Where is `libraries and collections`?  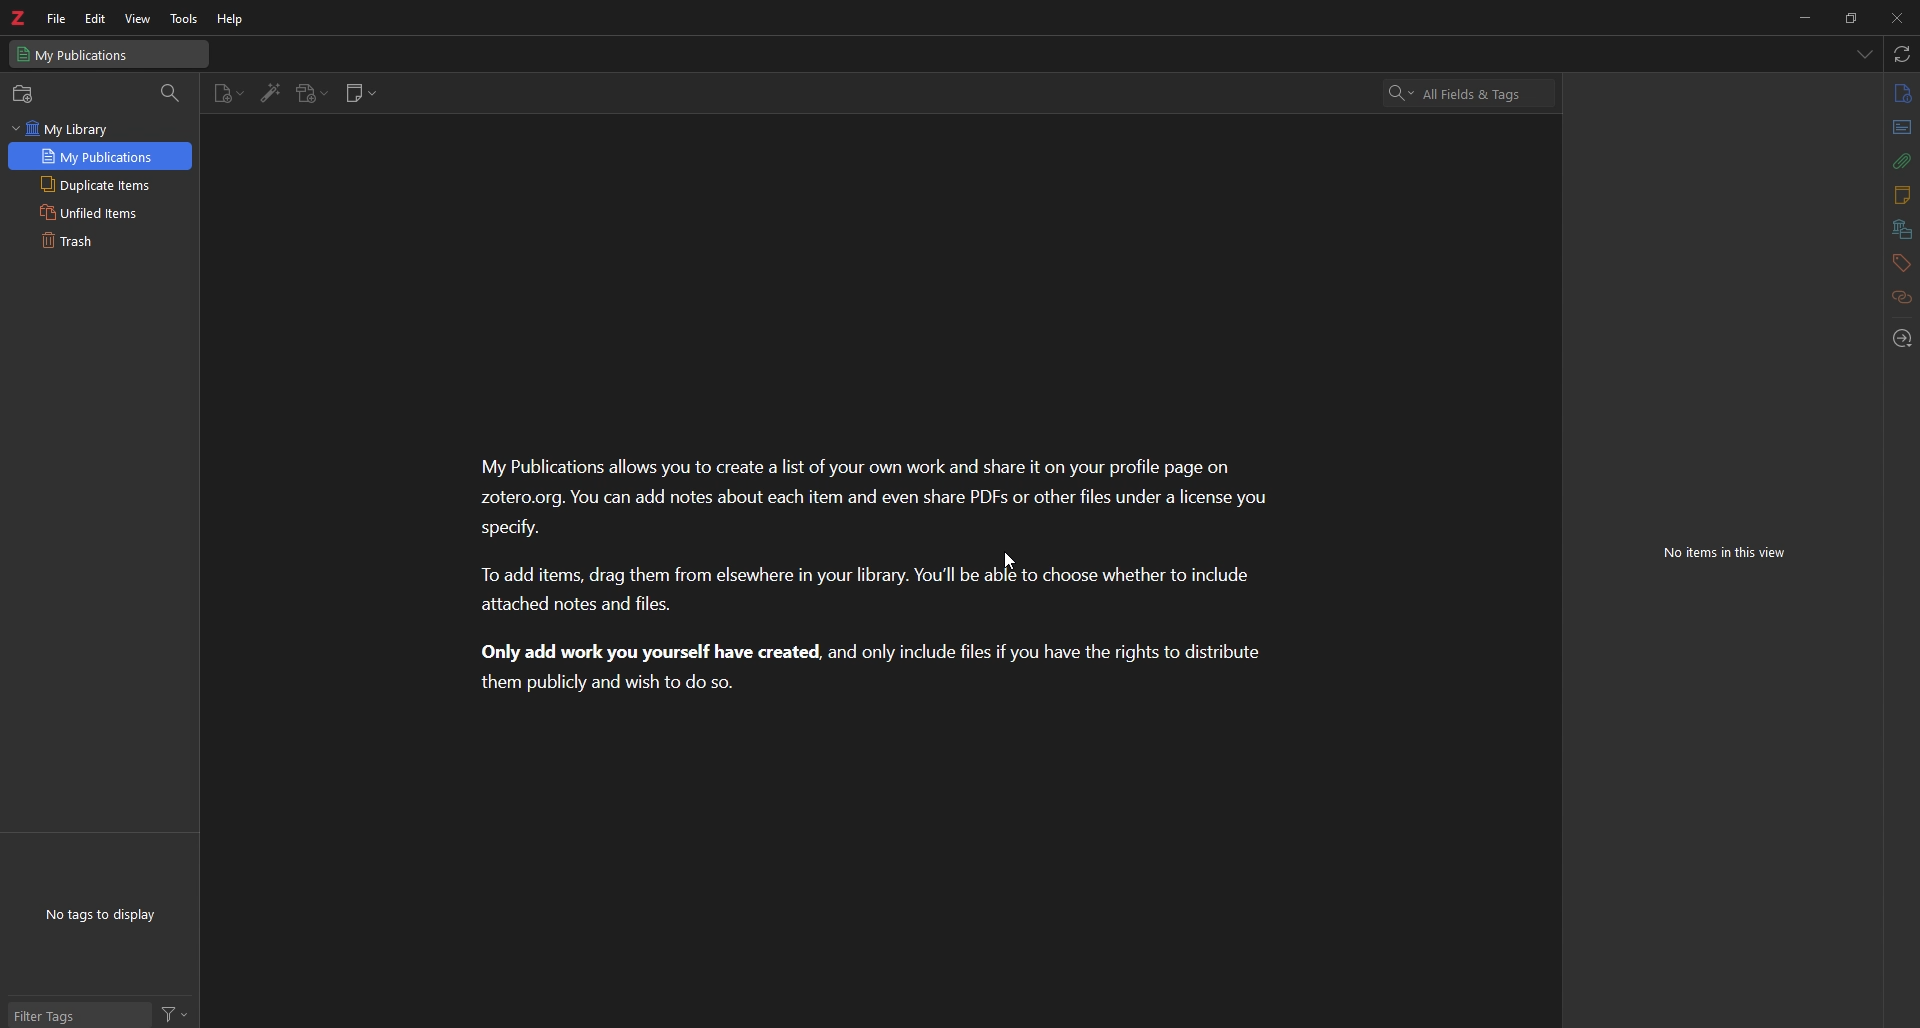 libraries and collections is located at coordinates (1903, 229).